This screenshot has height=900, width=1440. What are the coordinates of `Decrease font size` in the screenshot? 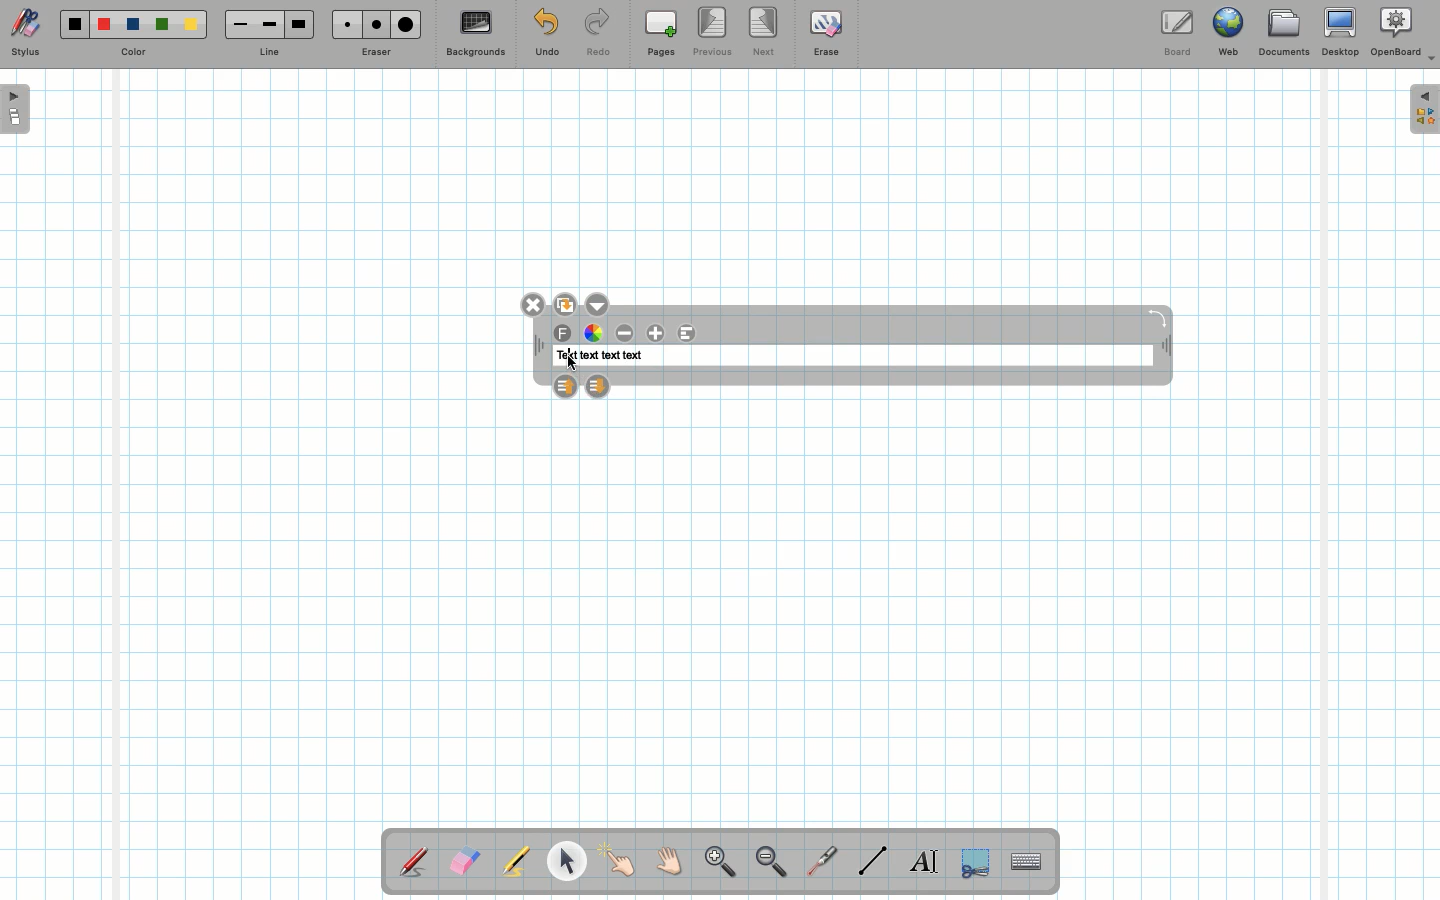 It's located at (626, 333).